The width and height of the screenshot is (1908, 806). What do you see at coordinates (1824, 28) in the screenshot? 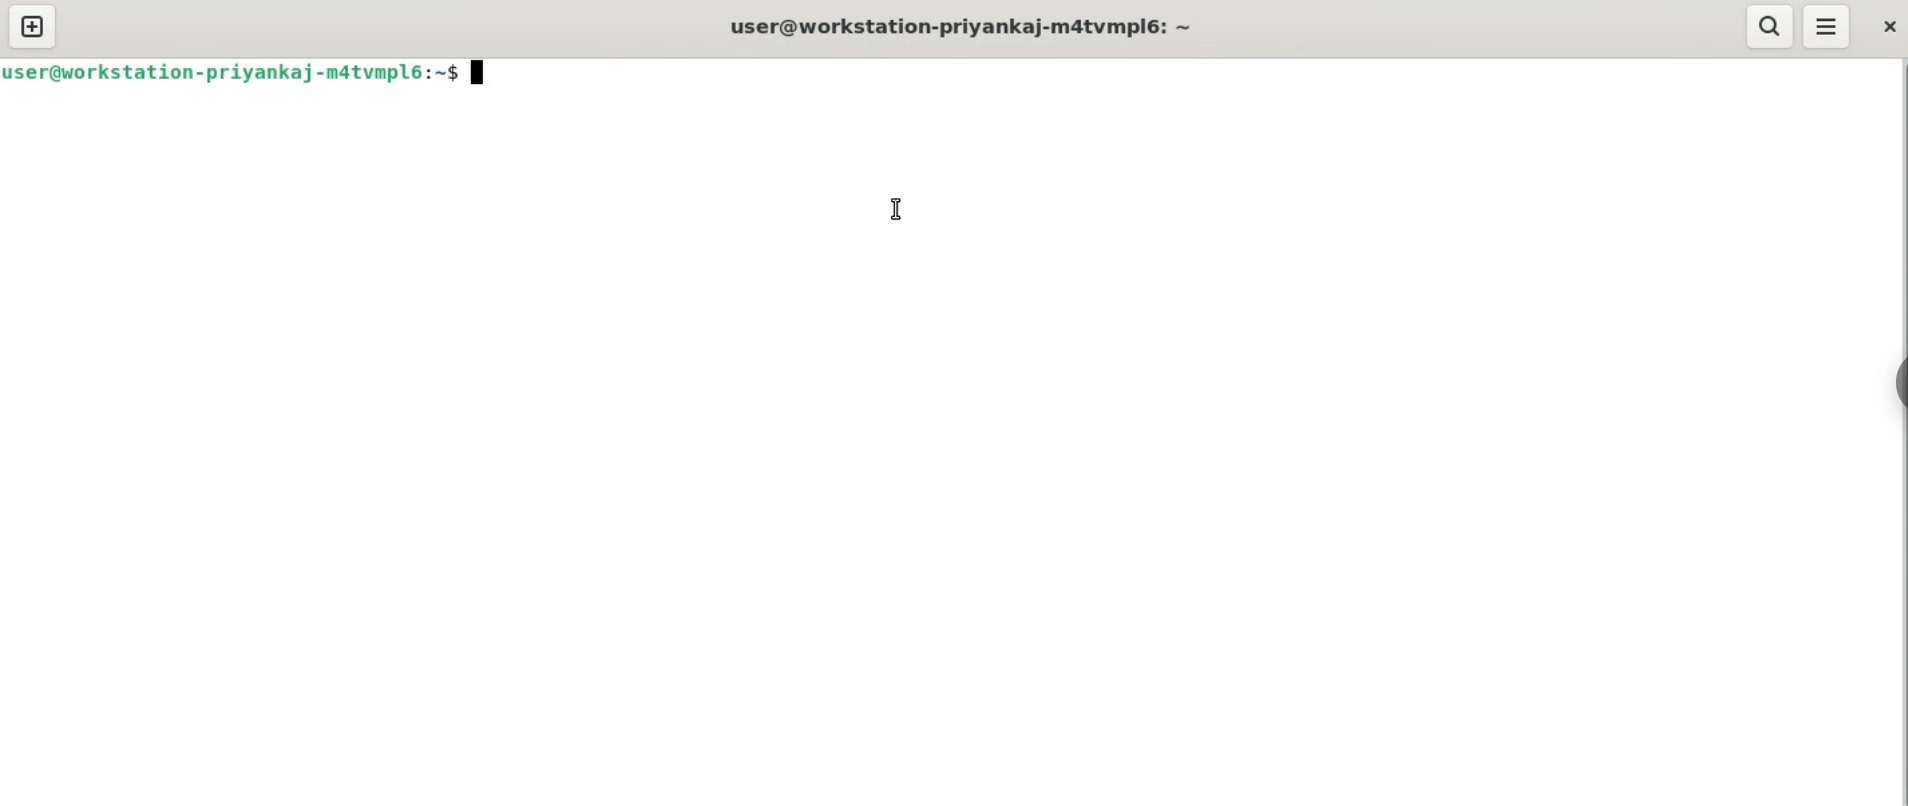
I see `menu` at bounding box center [1824, 28].